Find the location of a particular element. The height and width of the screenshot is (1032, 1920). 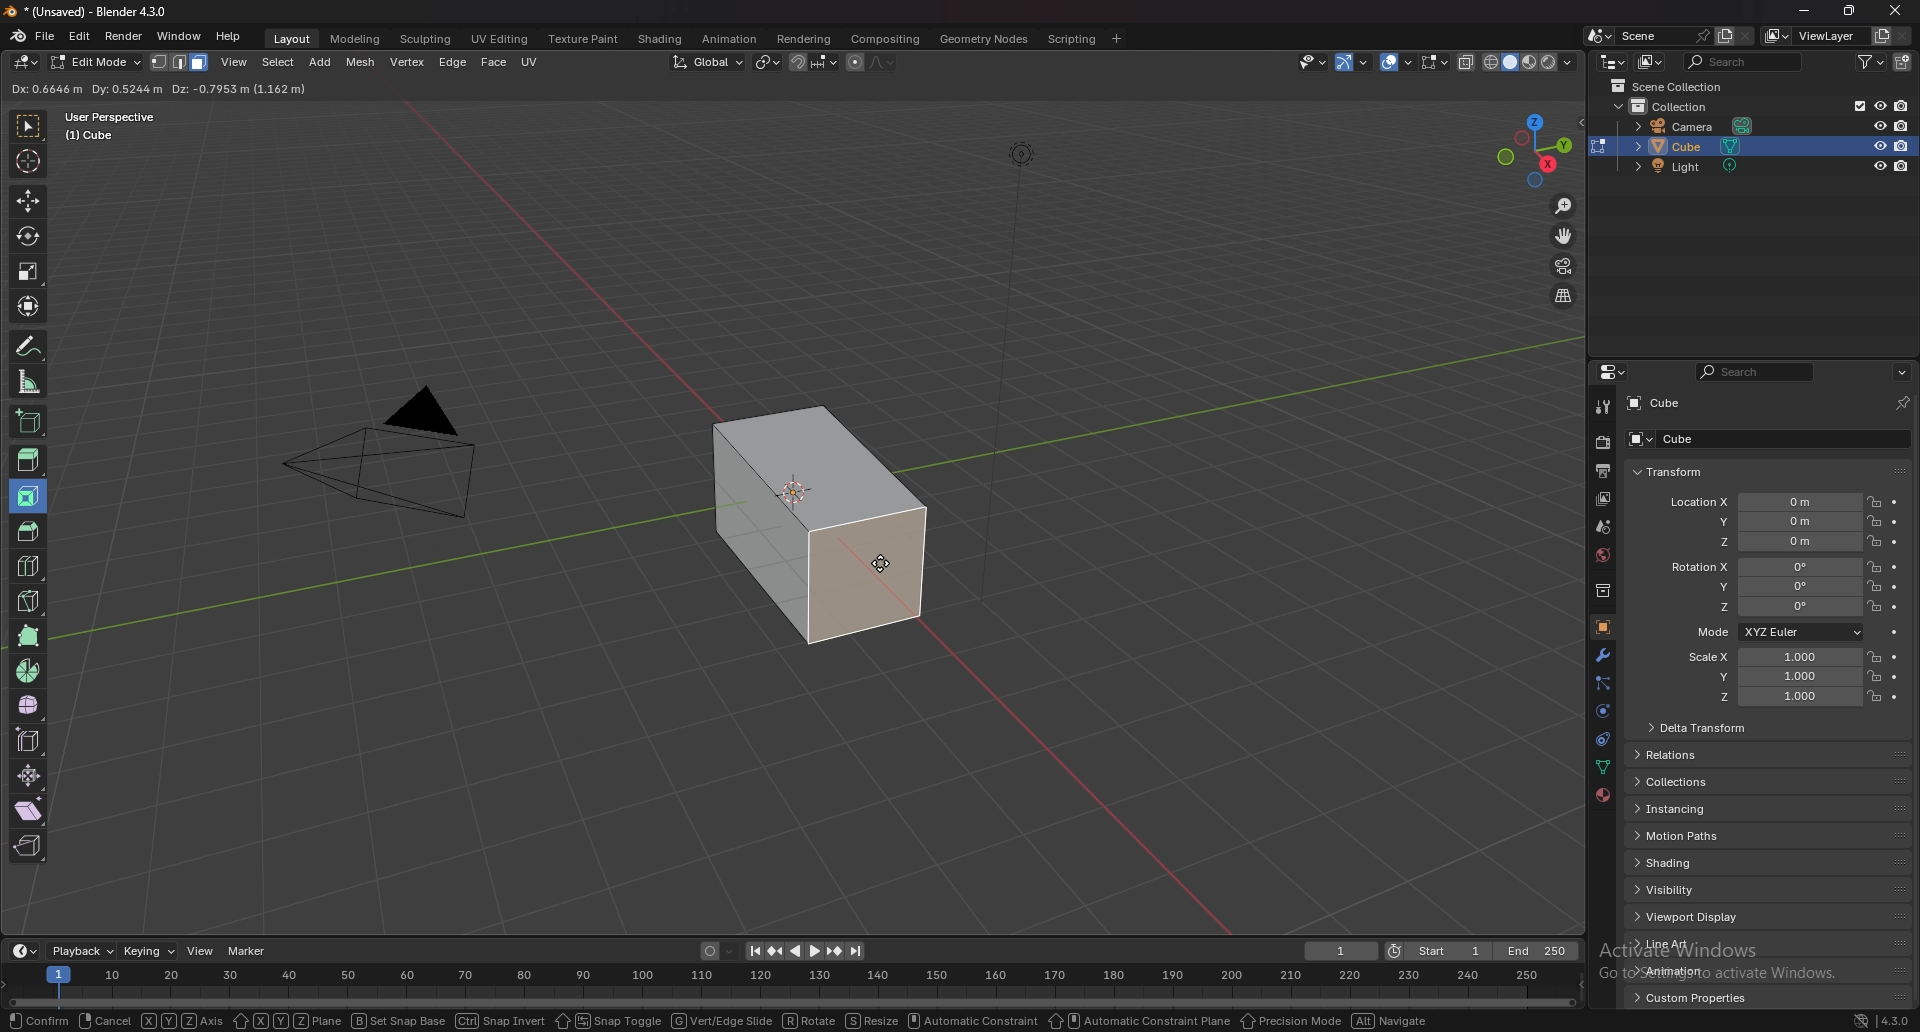

transformation orientation is located at coordinates (711, 63).